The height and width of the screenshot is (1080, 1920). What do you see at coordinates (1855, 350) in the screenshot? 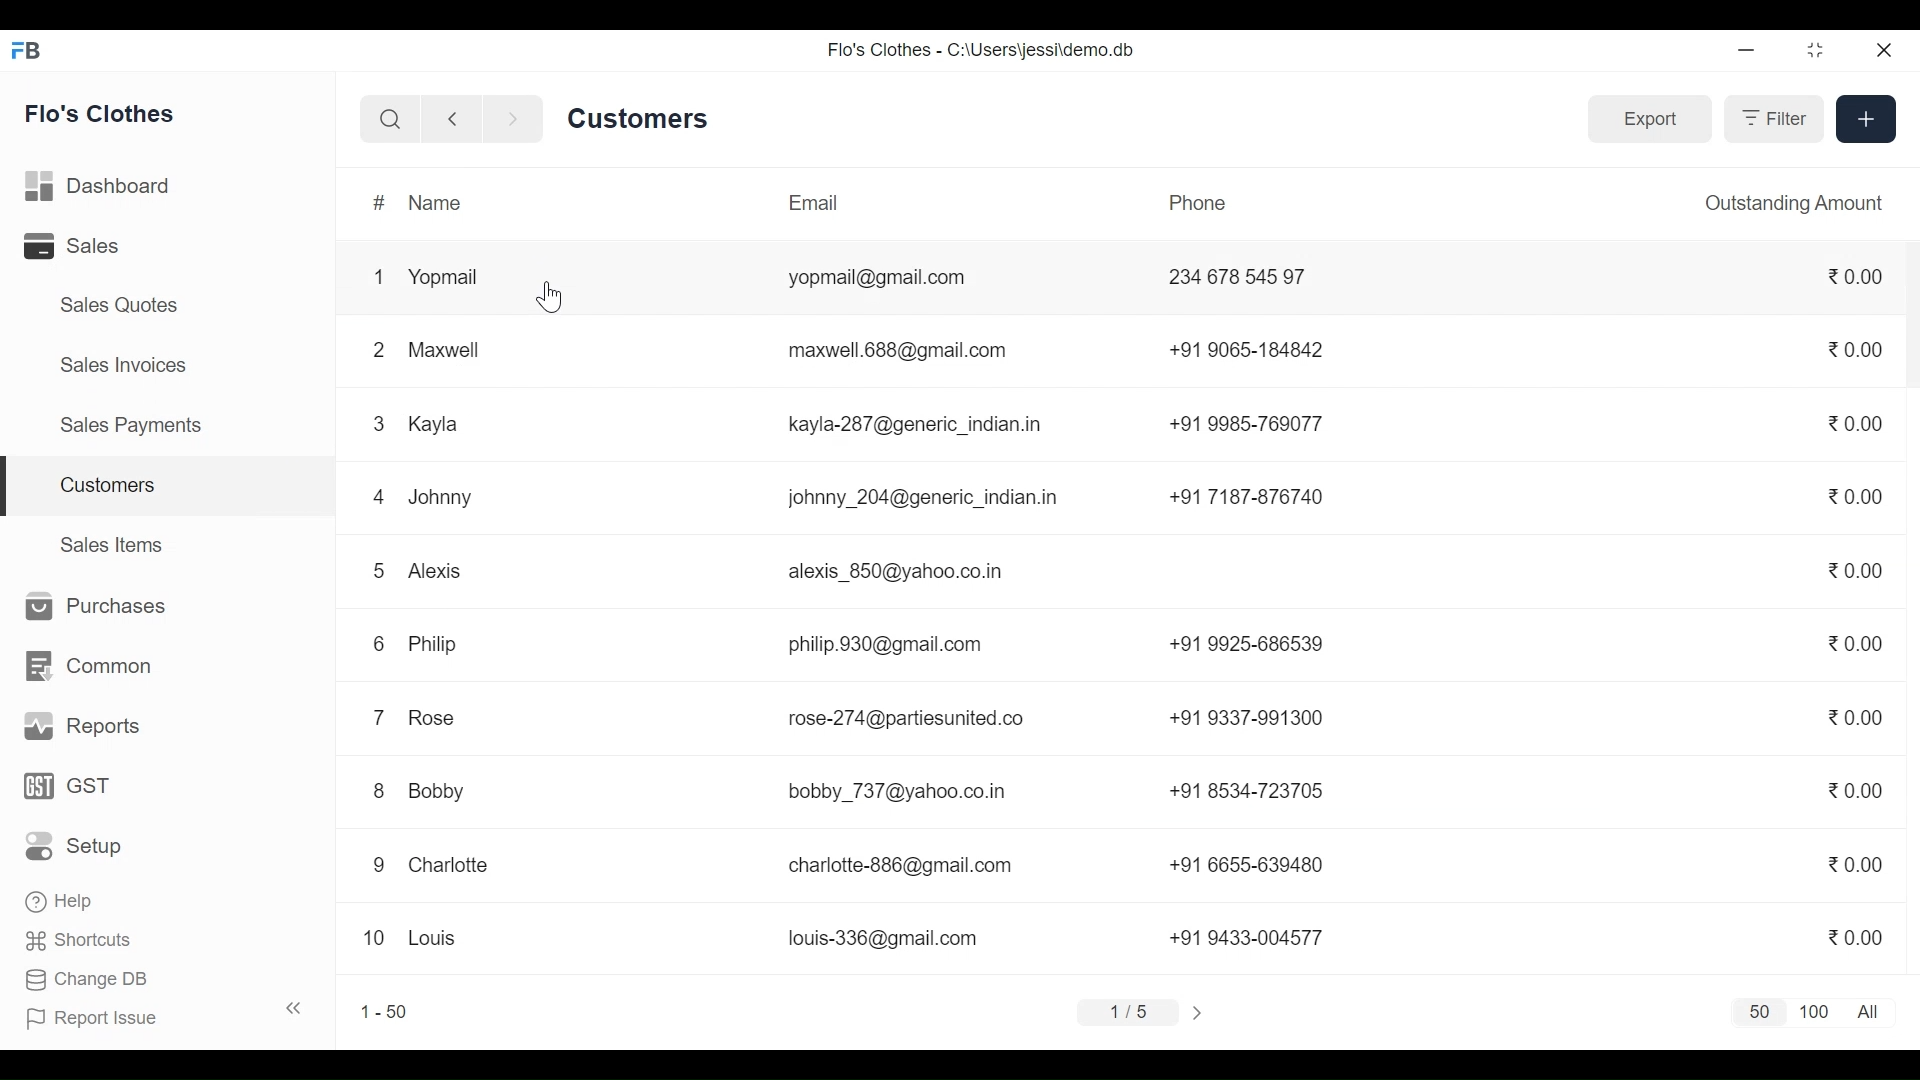
I see `0.00` at bounding box center [1855, 350].